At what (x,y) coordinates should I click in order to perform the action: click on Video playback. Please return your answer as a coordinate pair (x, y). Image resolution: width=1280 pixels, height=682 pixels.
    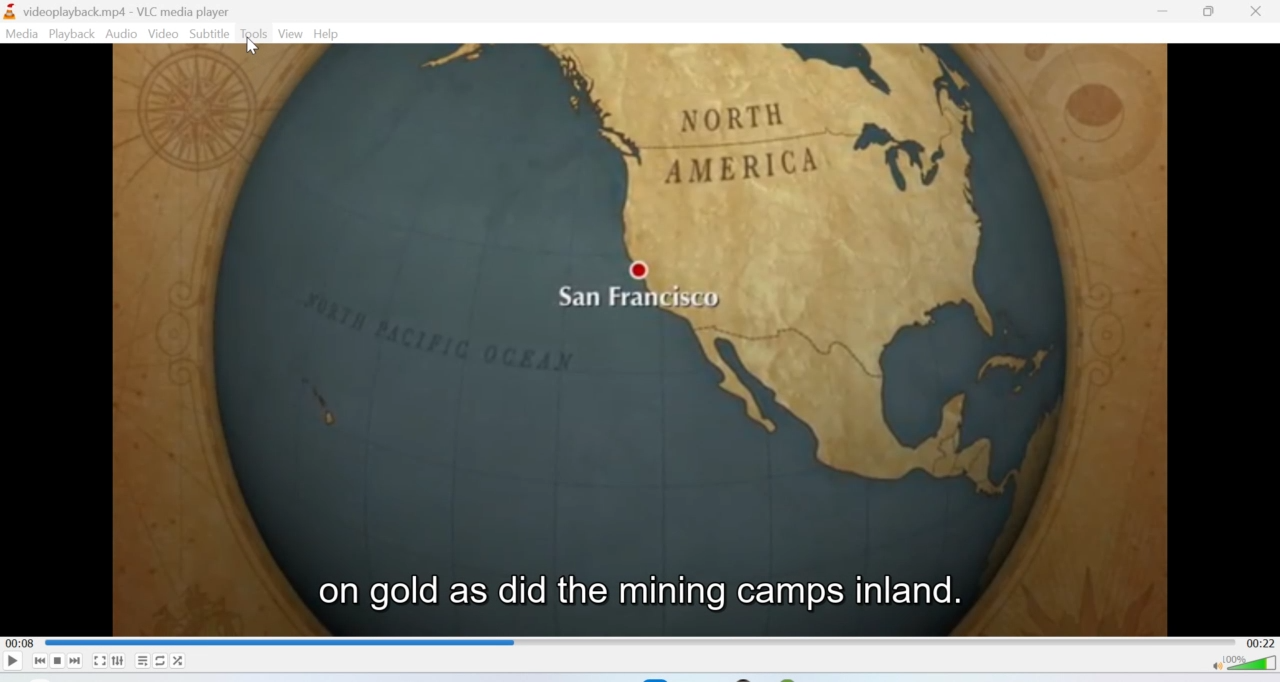
    Looking at the image, I should click on (636, 341).